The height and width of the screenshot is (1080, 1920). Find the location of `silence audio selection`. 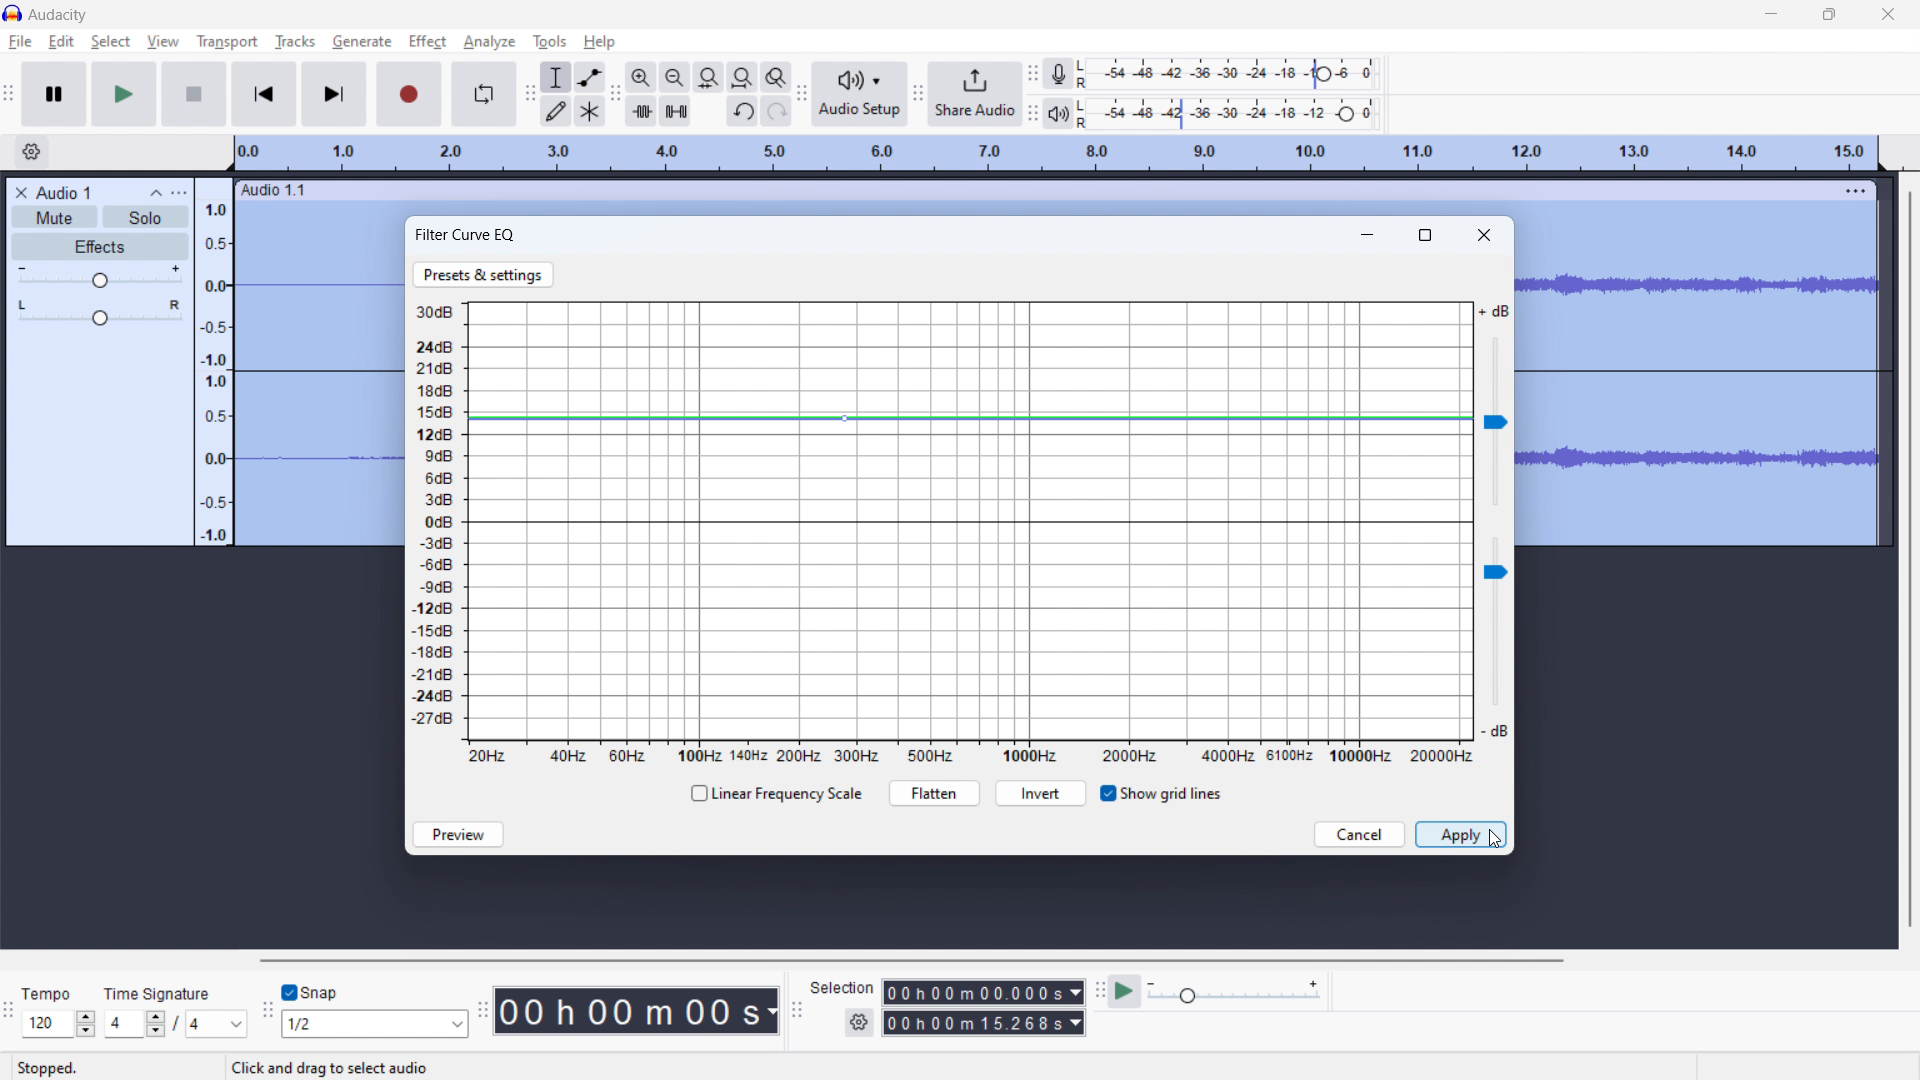

silence audio selection is located at coordinates (676, 111).